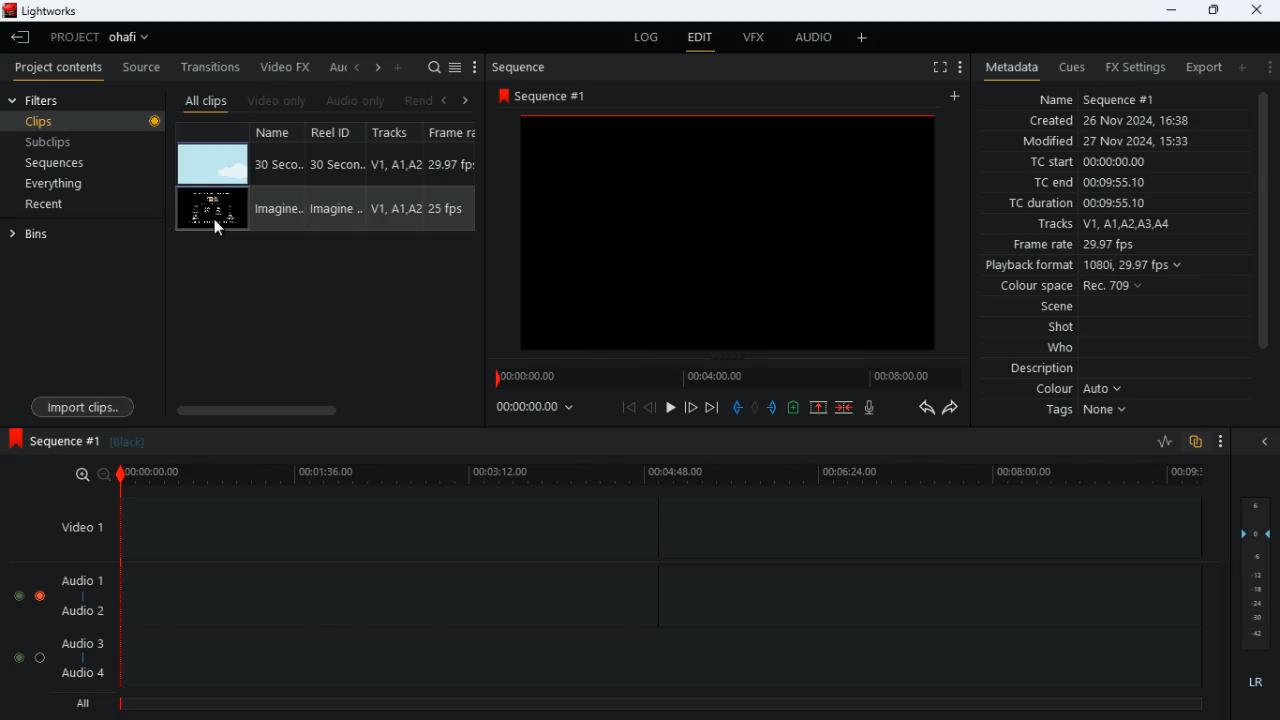 This screenshot has height=720, width=1280. I want to click on toggle, so click(18, 657).